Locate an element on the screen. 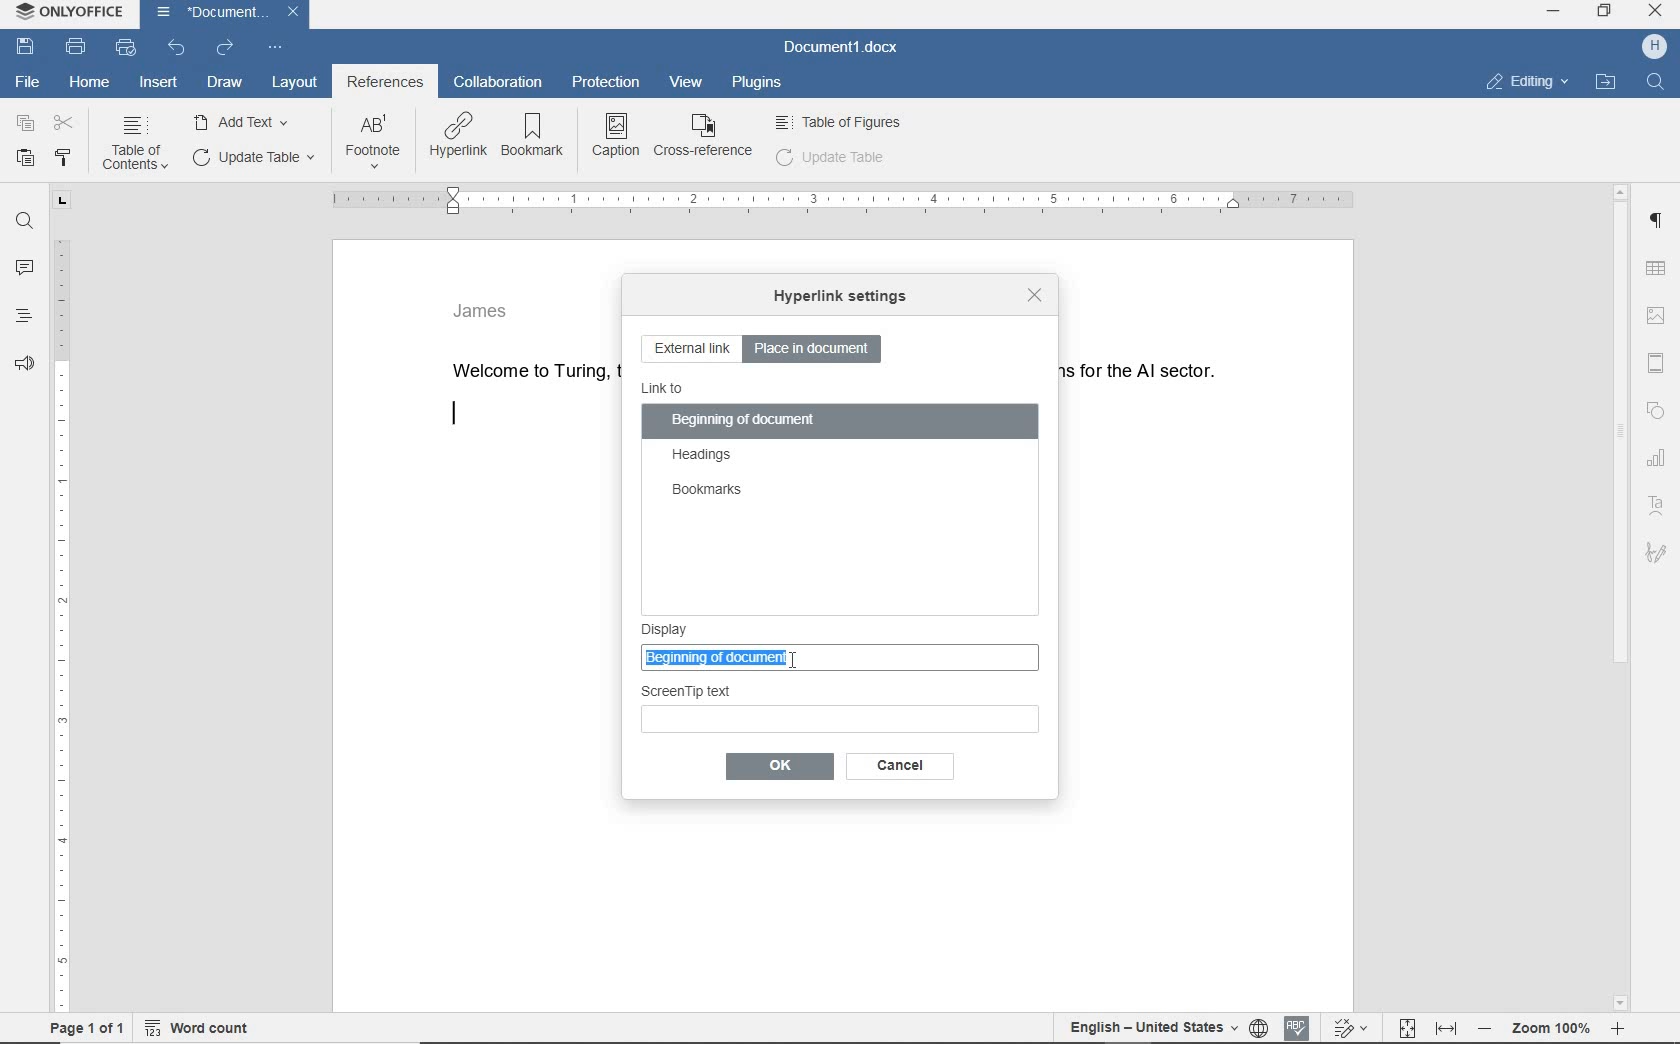 This screenshot has height=1044, width=1680. Open file location is located at coordinates (1612, 78).